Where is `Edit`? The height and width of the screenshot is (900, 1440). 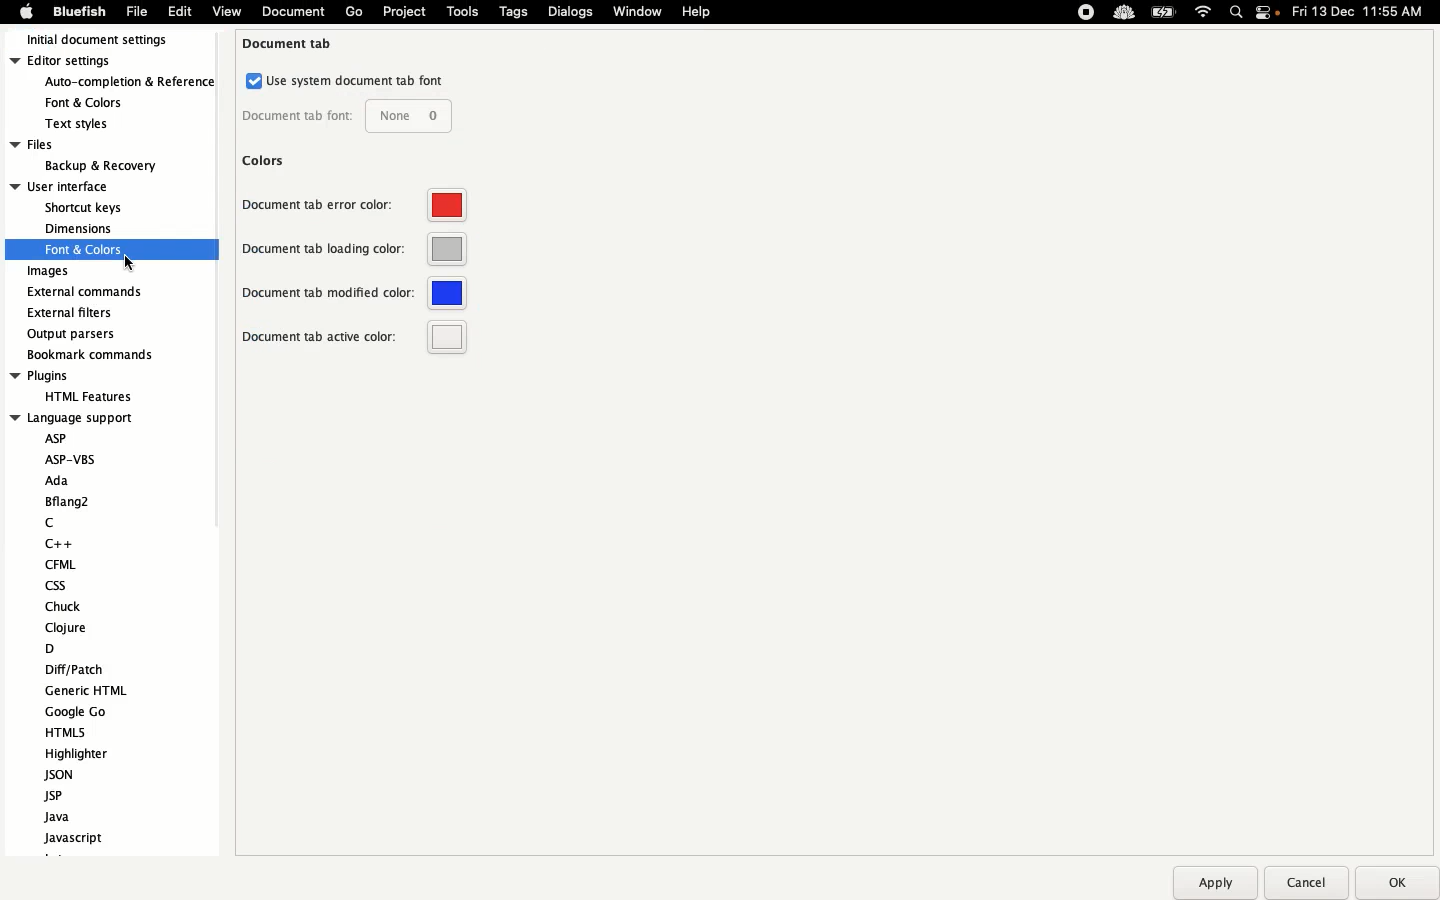 Edit is located at coordinates (180, 11).